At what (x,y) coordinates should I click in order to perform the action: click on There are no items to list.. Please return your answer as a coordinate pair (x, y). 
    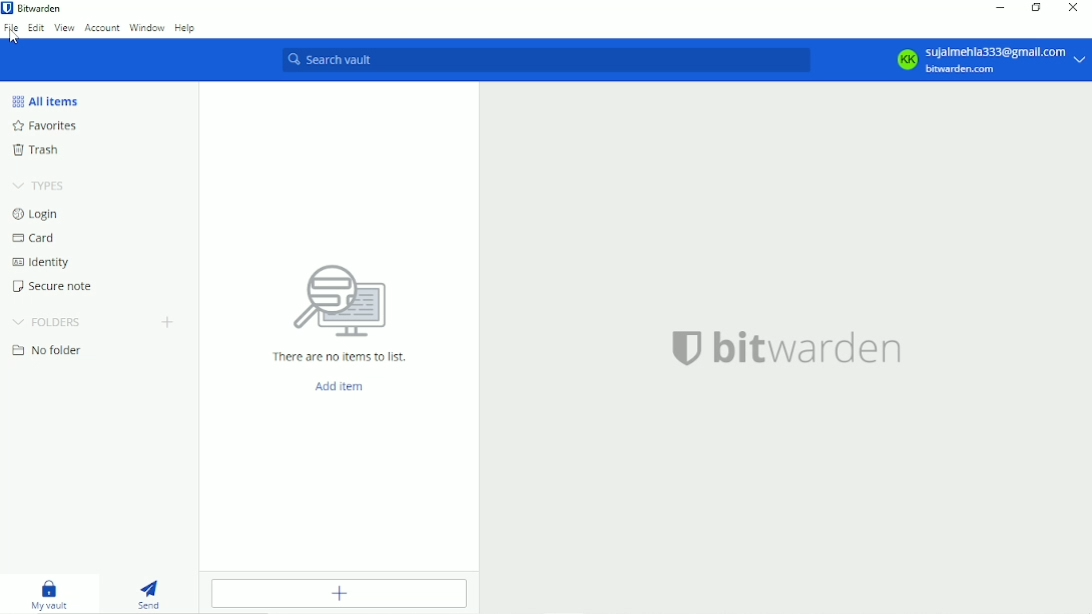
    Looking at the image, I should click on (337, 310).